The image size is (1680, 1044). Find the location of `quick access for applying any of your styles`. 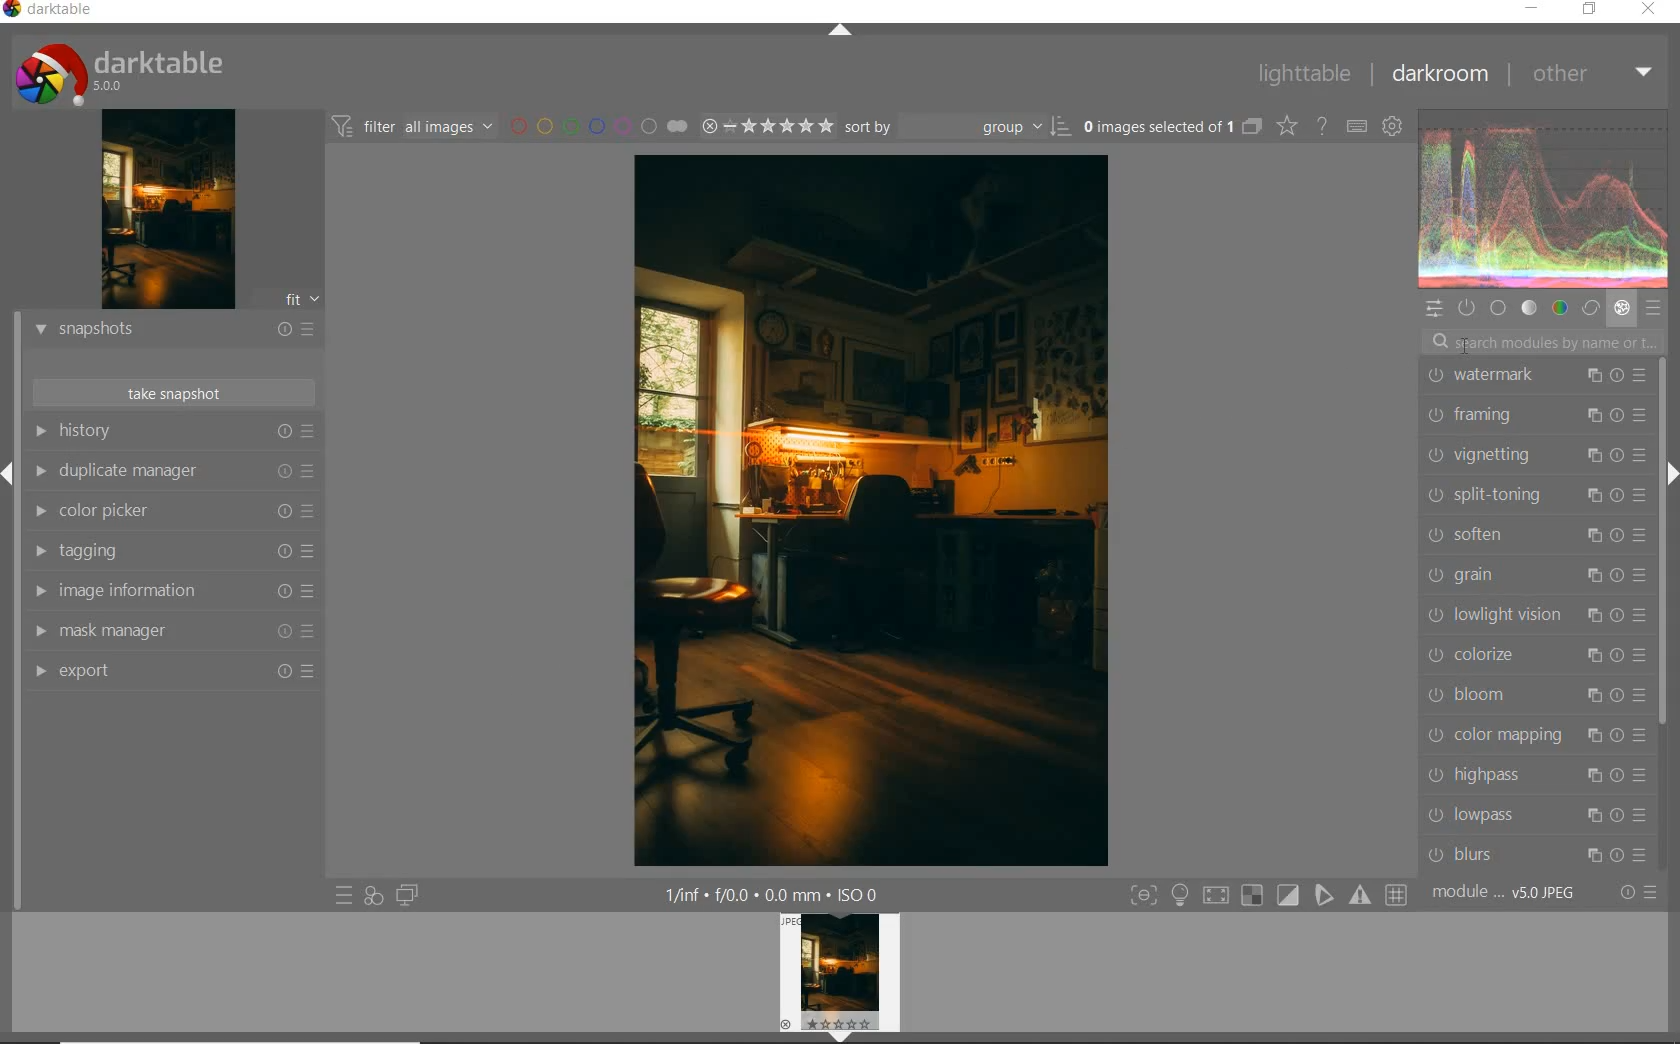

quick access for applying any of your styles is located at coordinates (374, 894).